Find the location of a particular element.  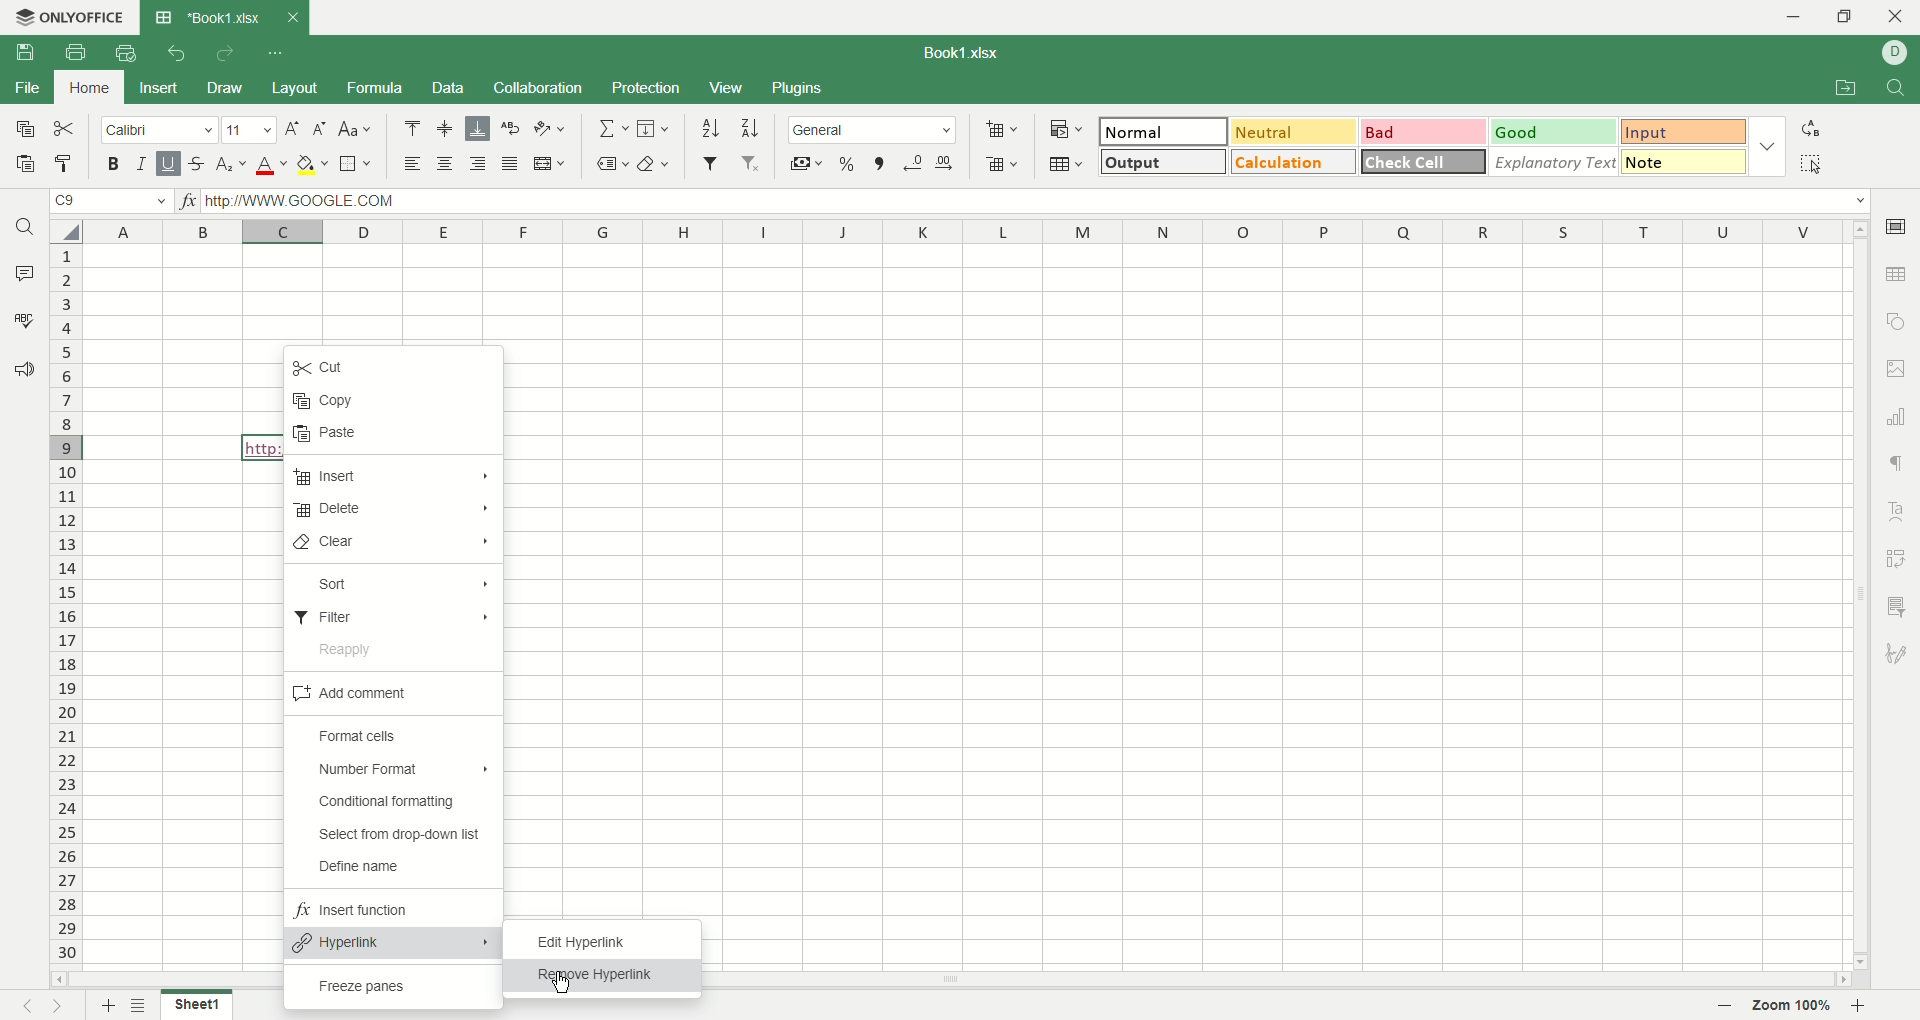

save is located at coordinates (23, 53).